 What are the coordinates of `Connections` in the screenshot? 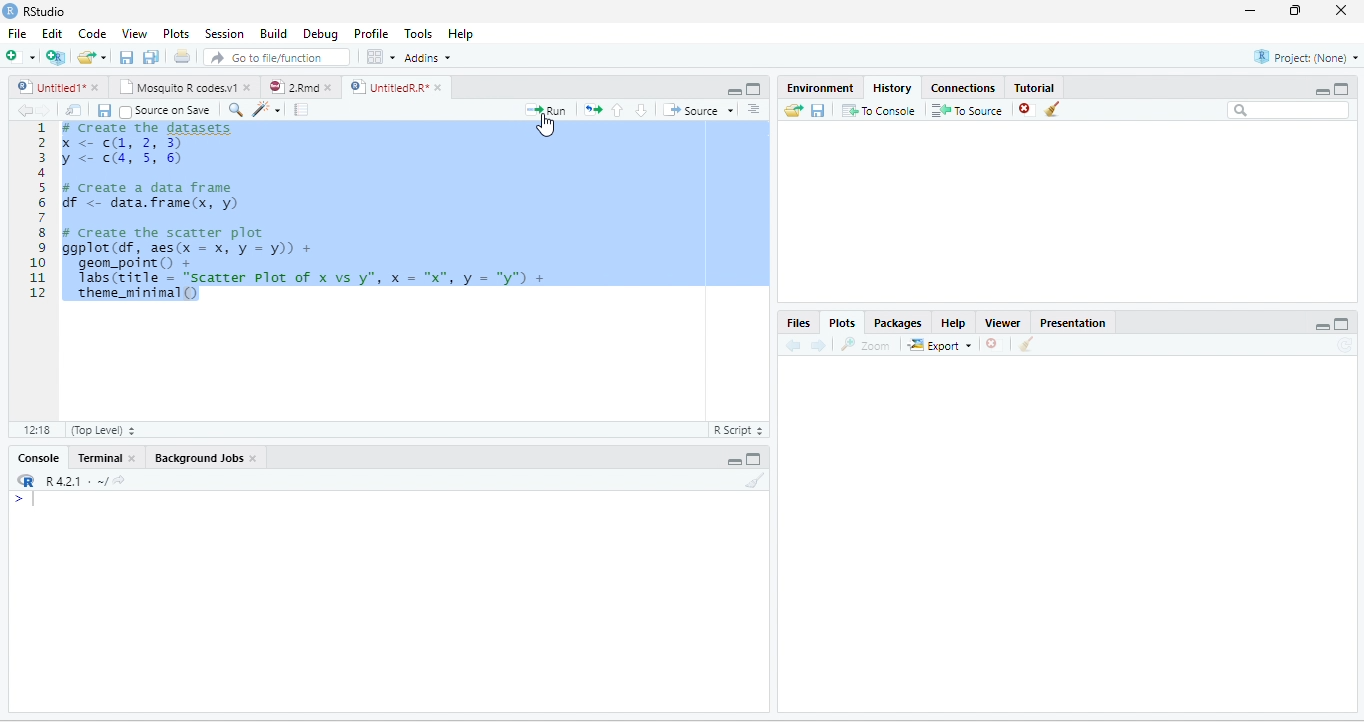 It's located at (964, 87).